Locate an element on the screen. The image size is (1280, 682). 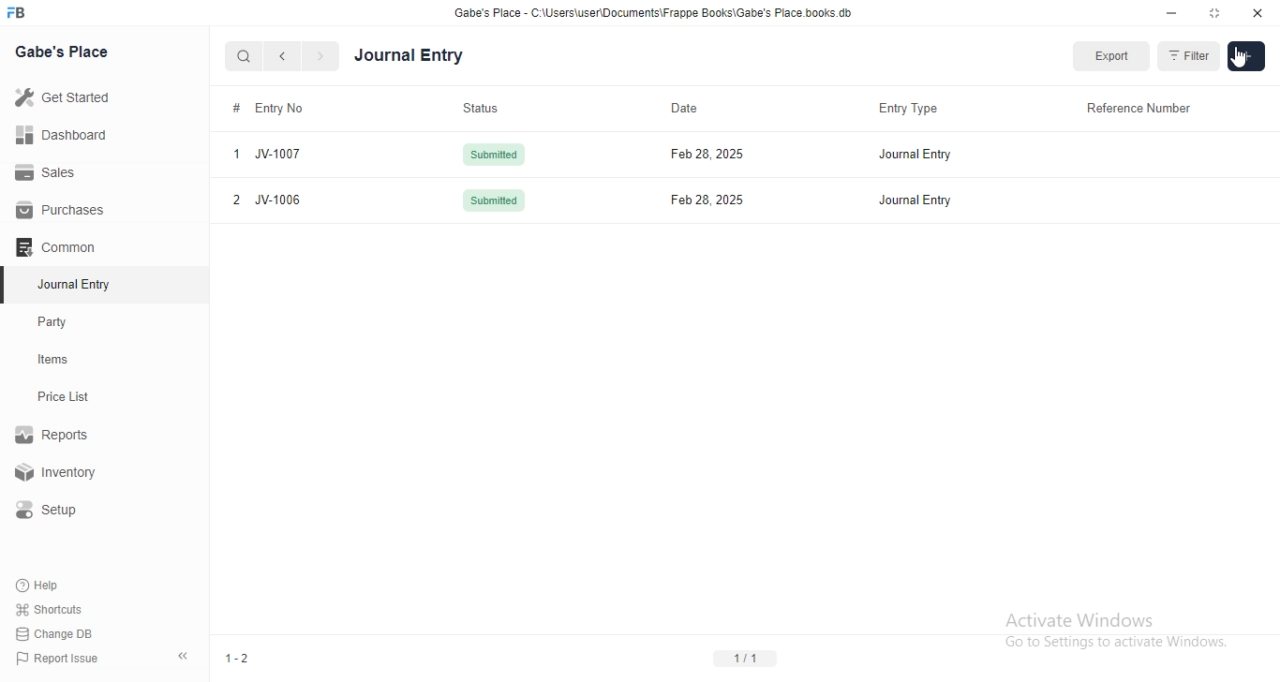
backward is located at coordinates (281, 56).